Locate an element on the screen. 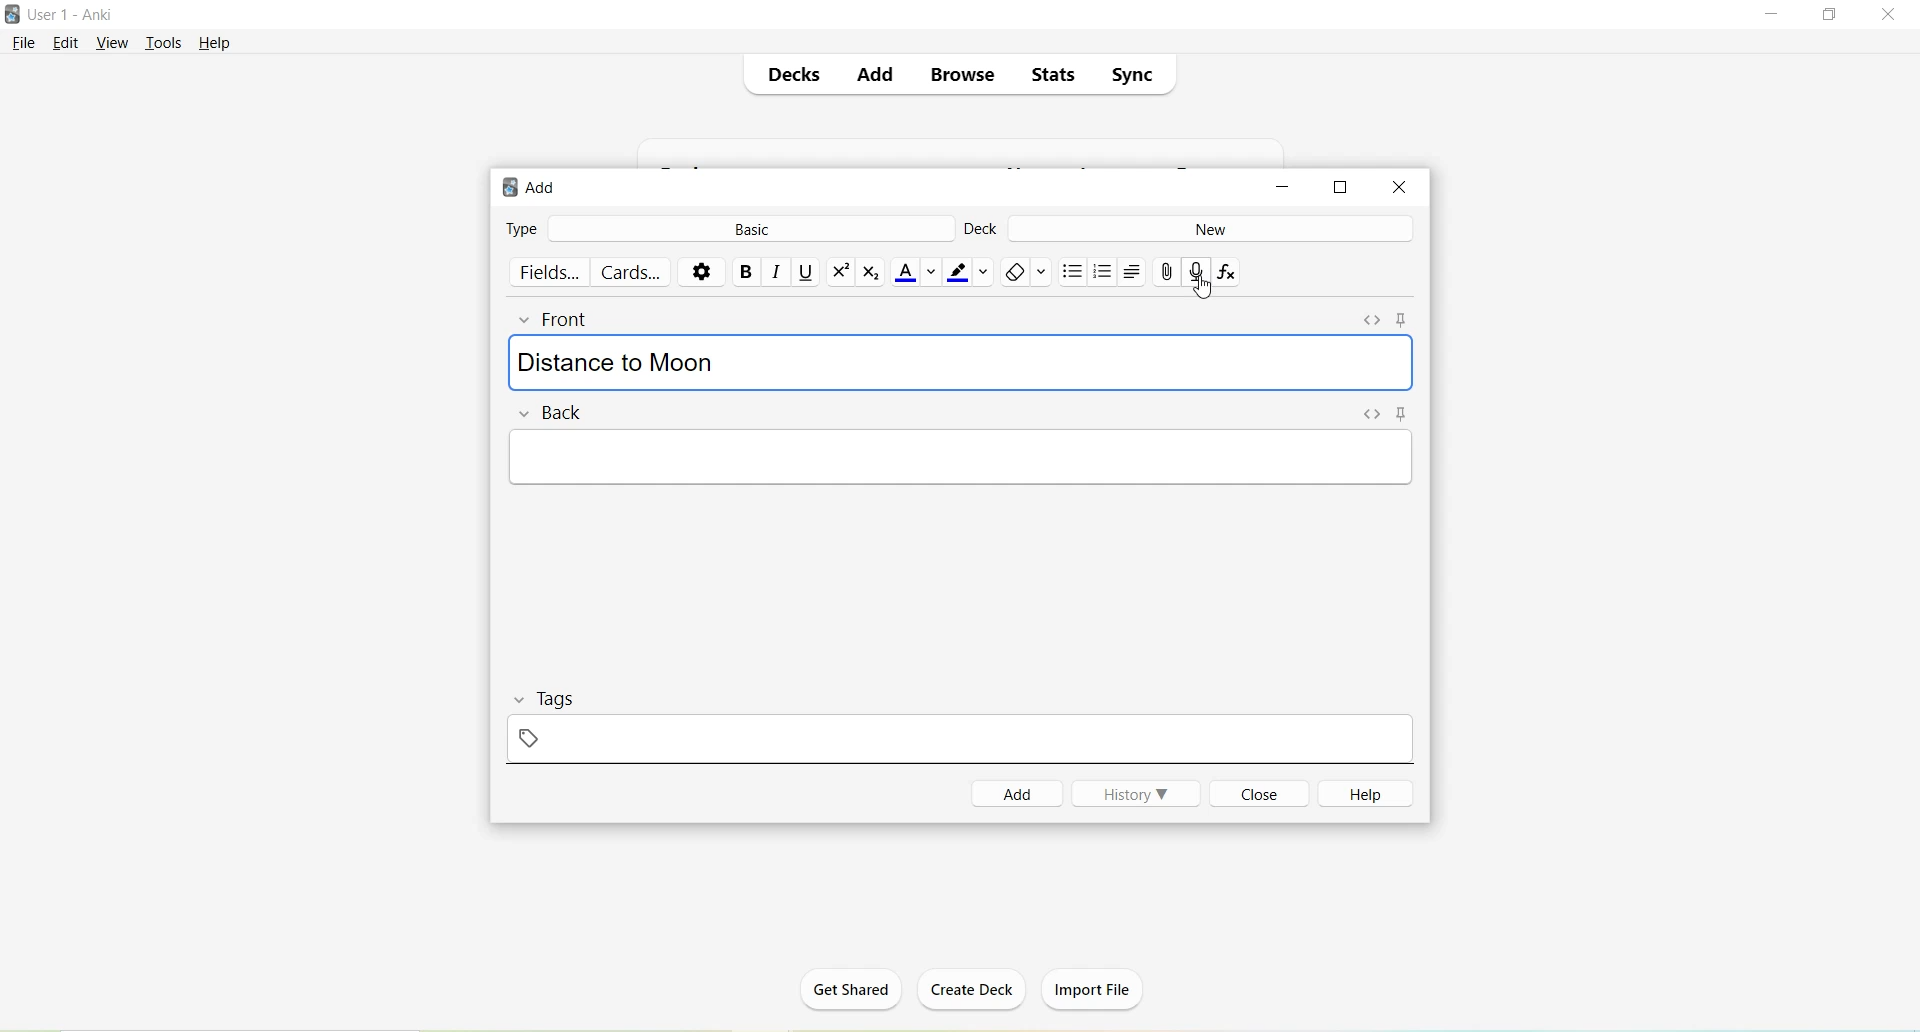 This screenshot has width=1920, height=1032. Underline is located at coordinates (808, 273).